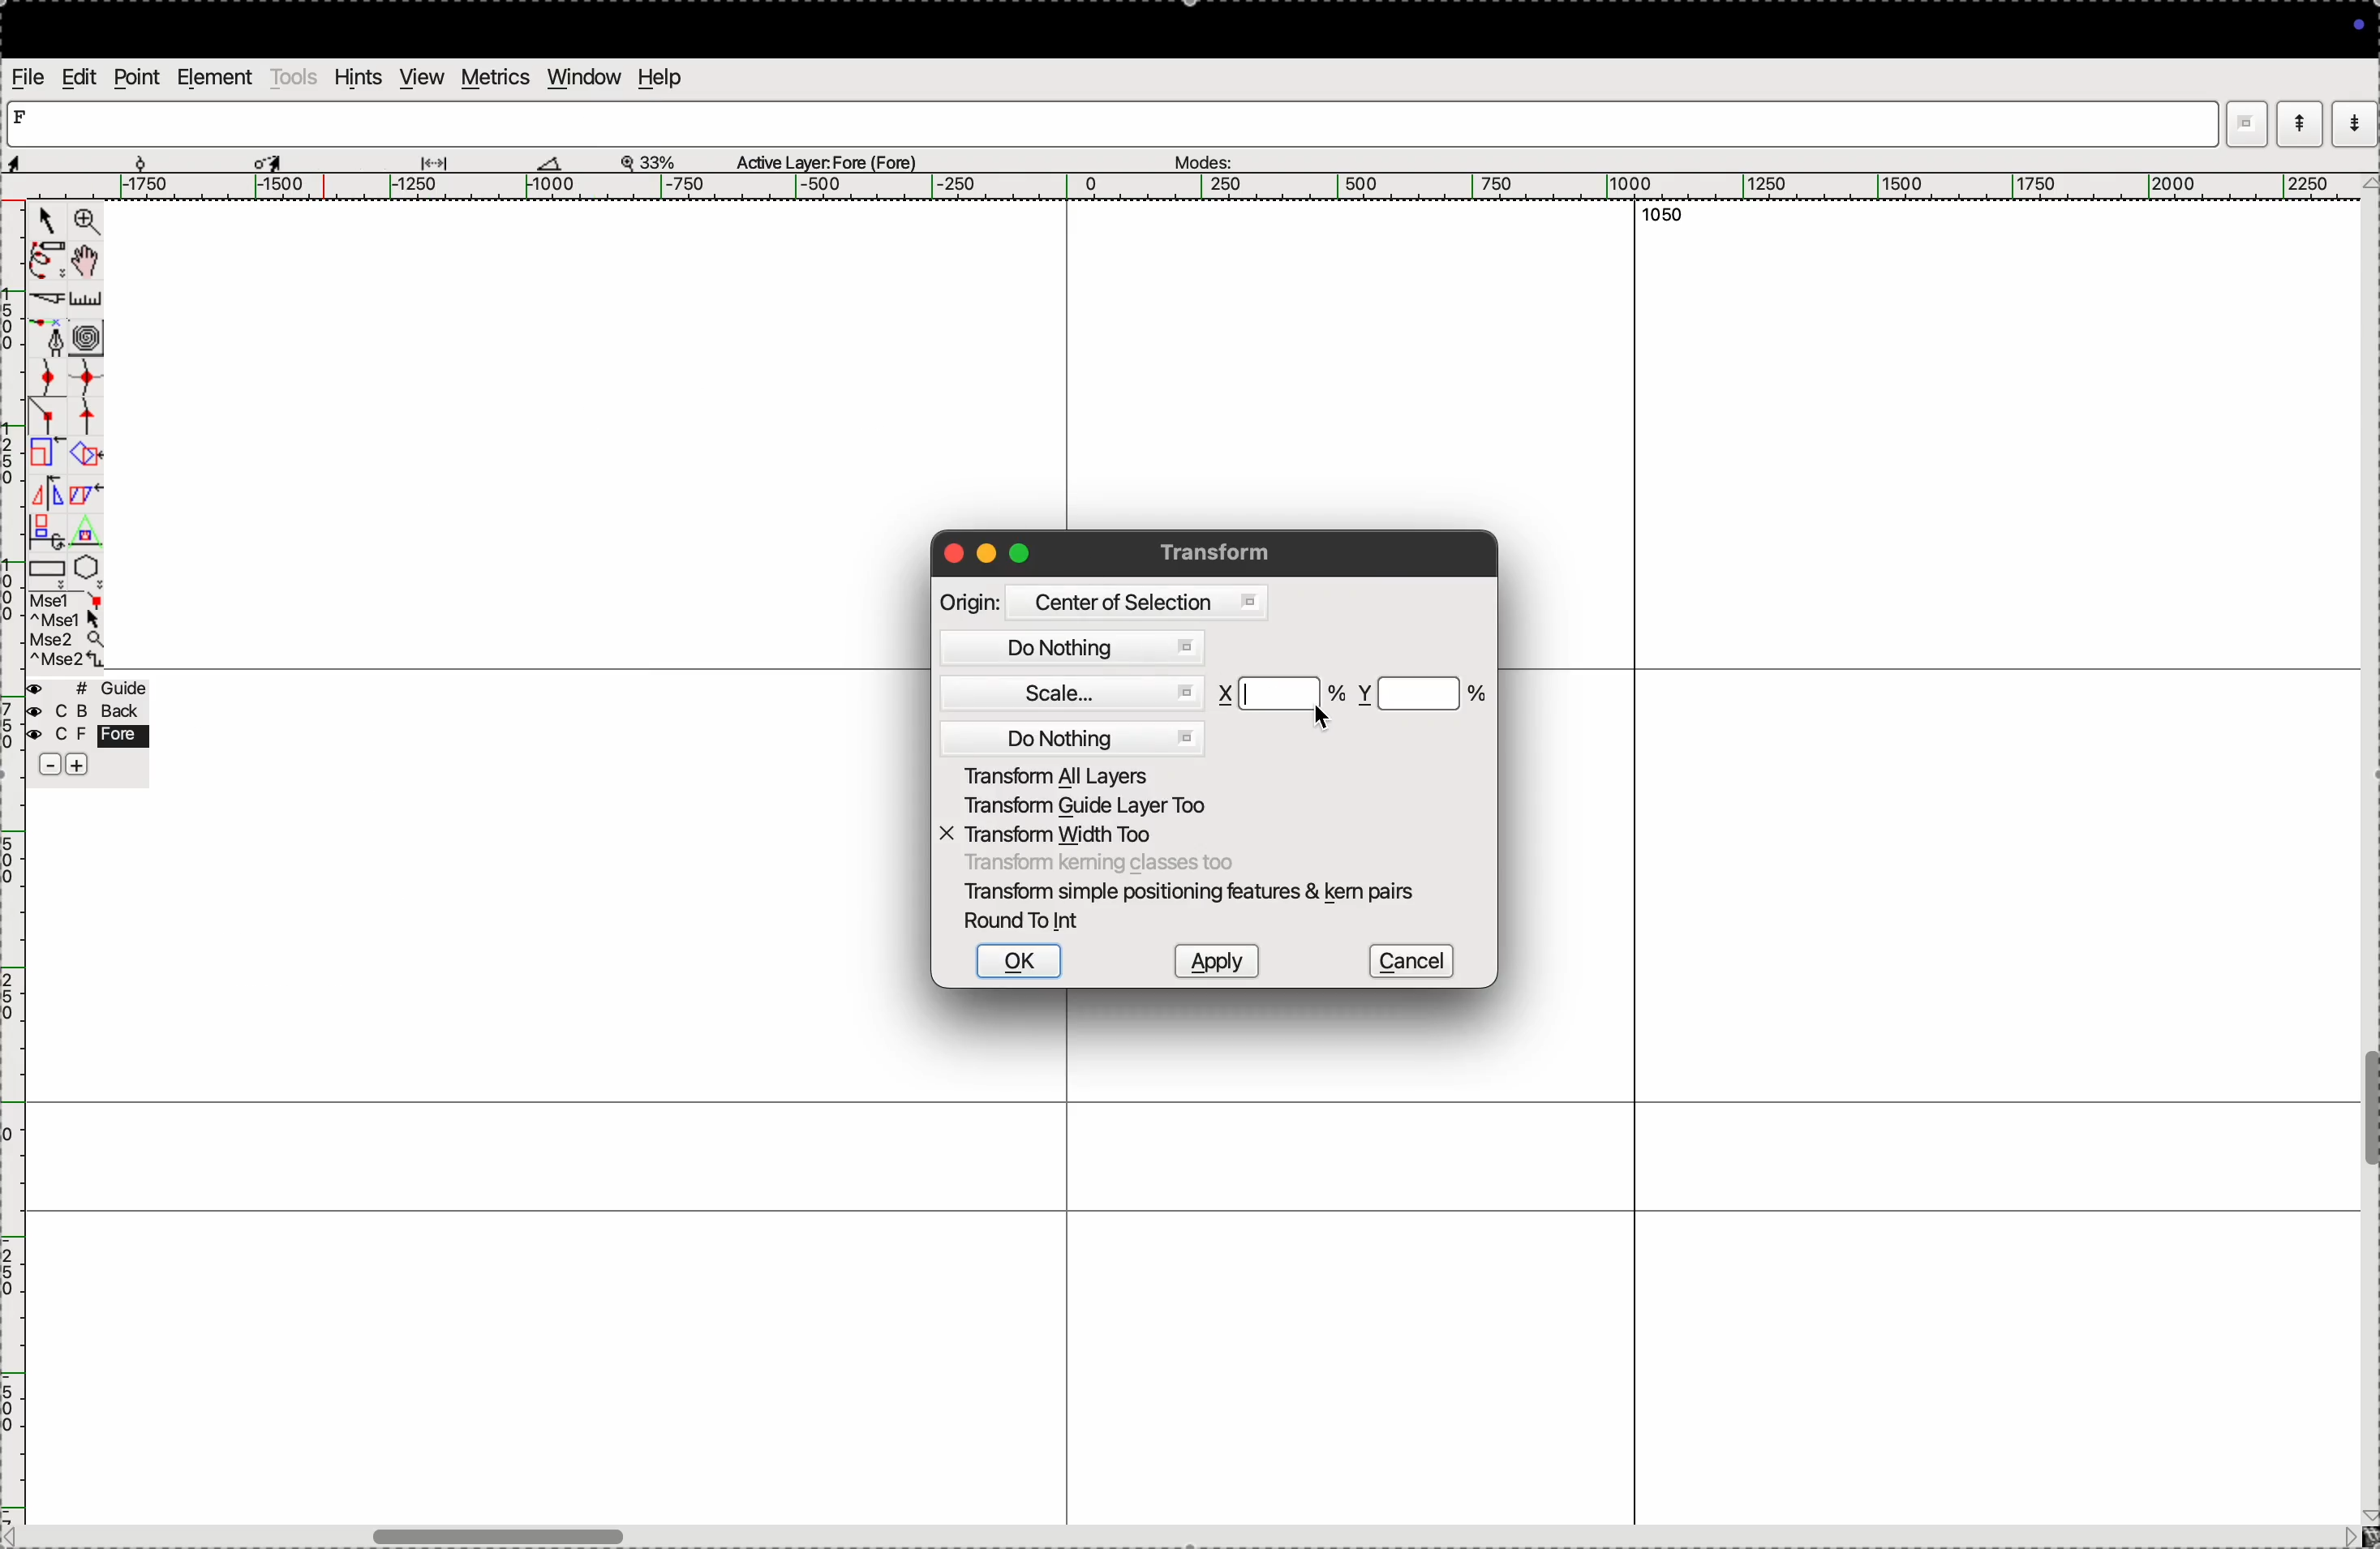 This screenshot has width=2380, height=1549. I want to click on point, so click(136, 80).